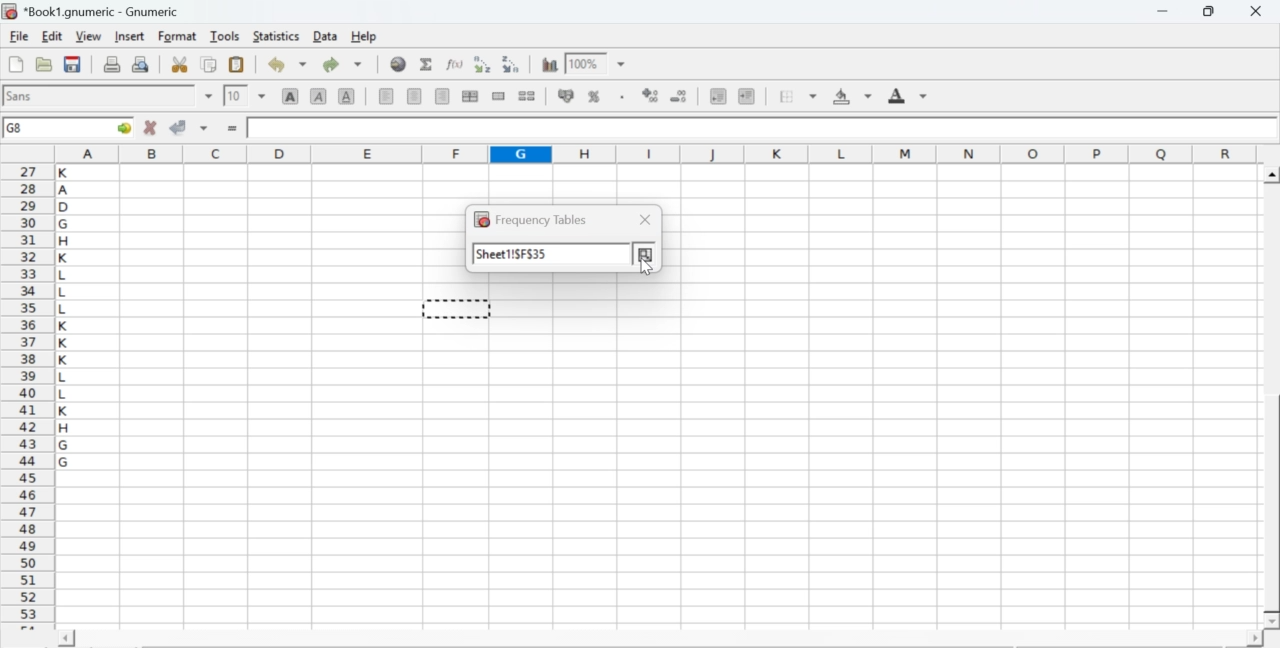 Image resolution: width=1280 pixels, height=648 pixels. Describe the element at coordinates (678, 97) in the screenshot. I see `decrease number of decimals displayed` at that location.